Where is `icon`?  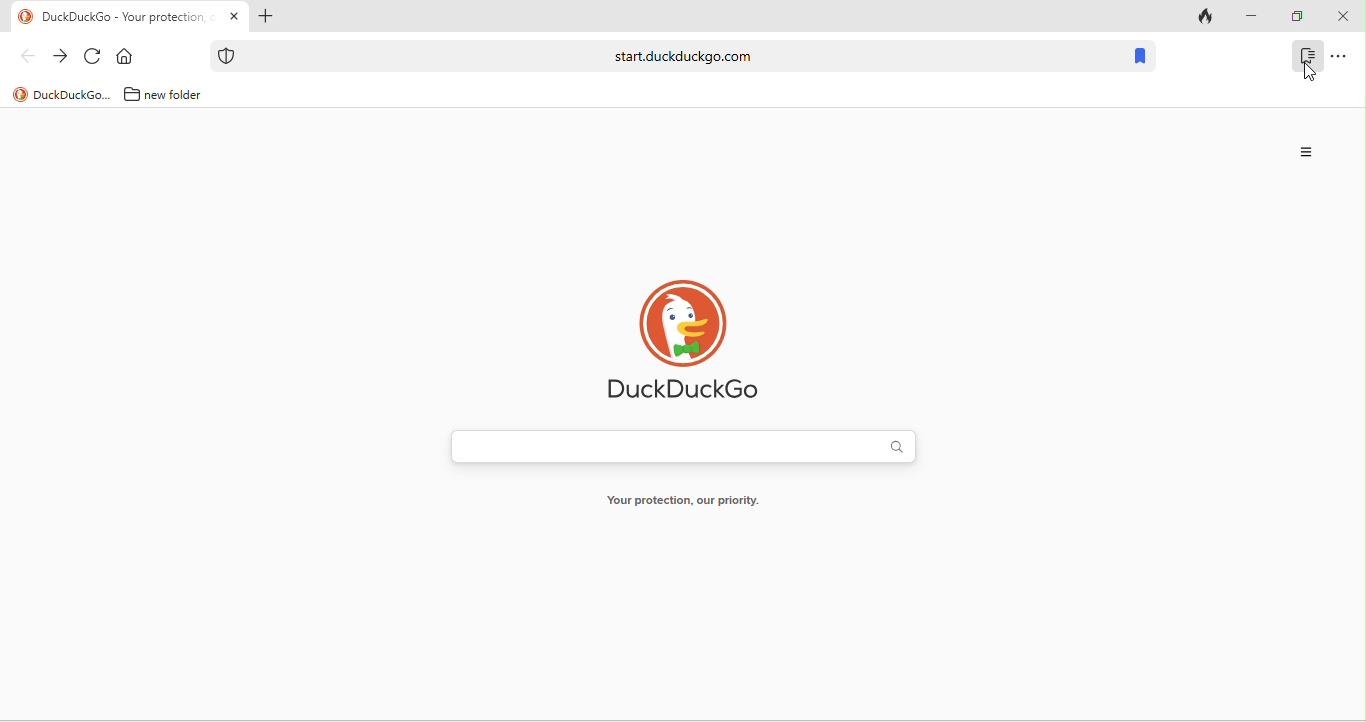
icon is located at coordinates (26, 17).